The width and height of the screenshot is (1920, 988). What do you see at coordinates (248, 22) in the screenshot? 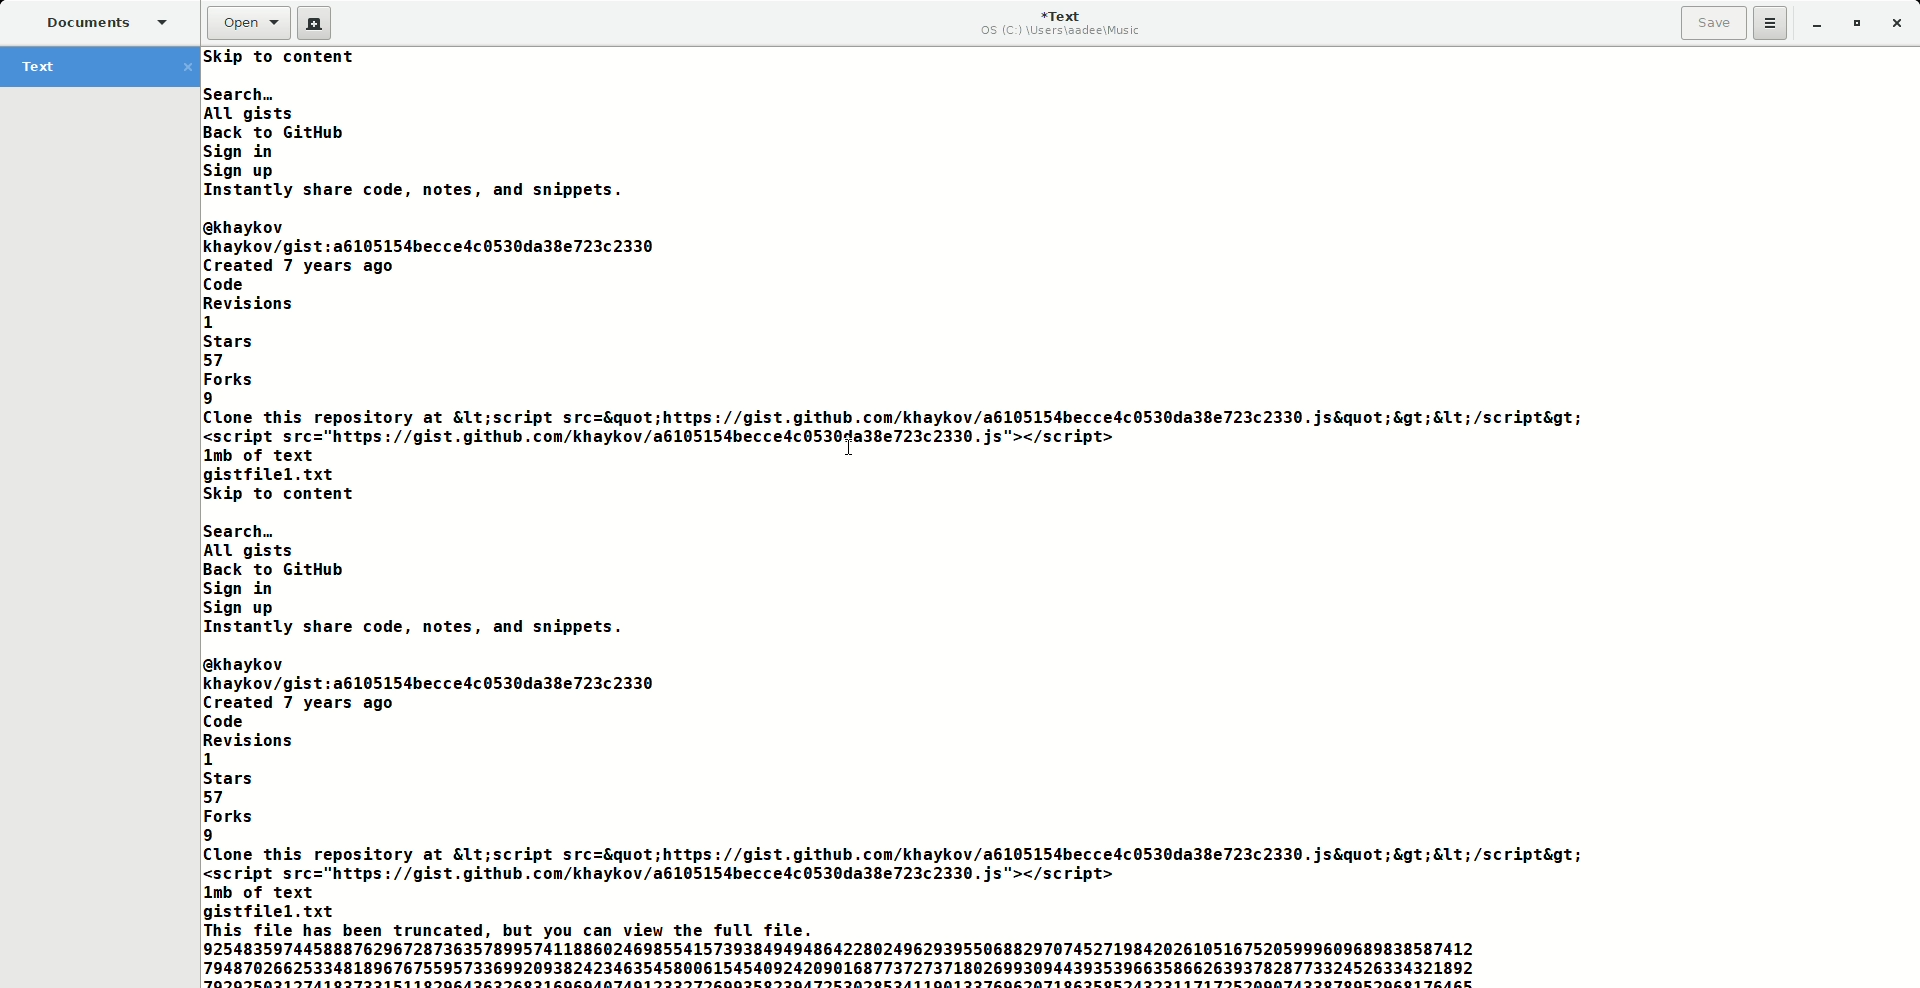
I see `Open` at bounding box center [248, 22].